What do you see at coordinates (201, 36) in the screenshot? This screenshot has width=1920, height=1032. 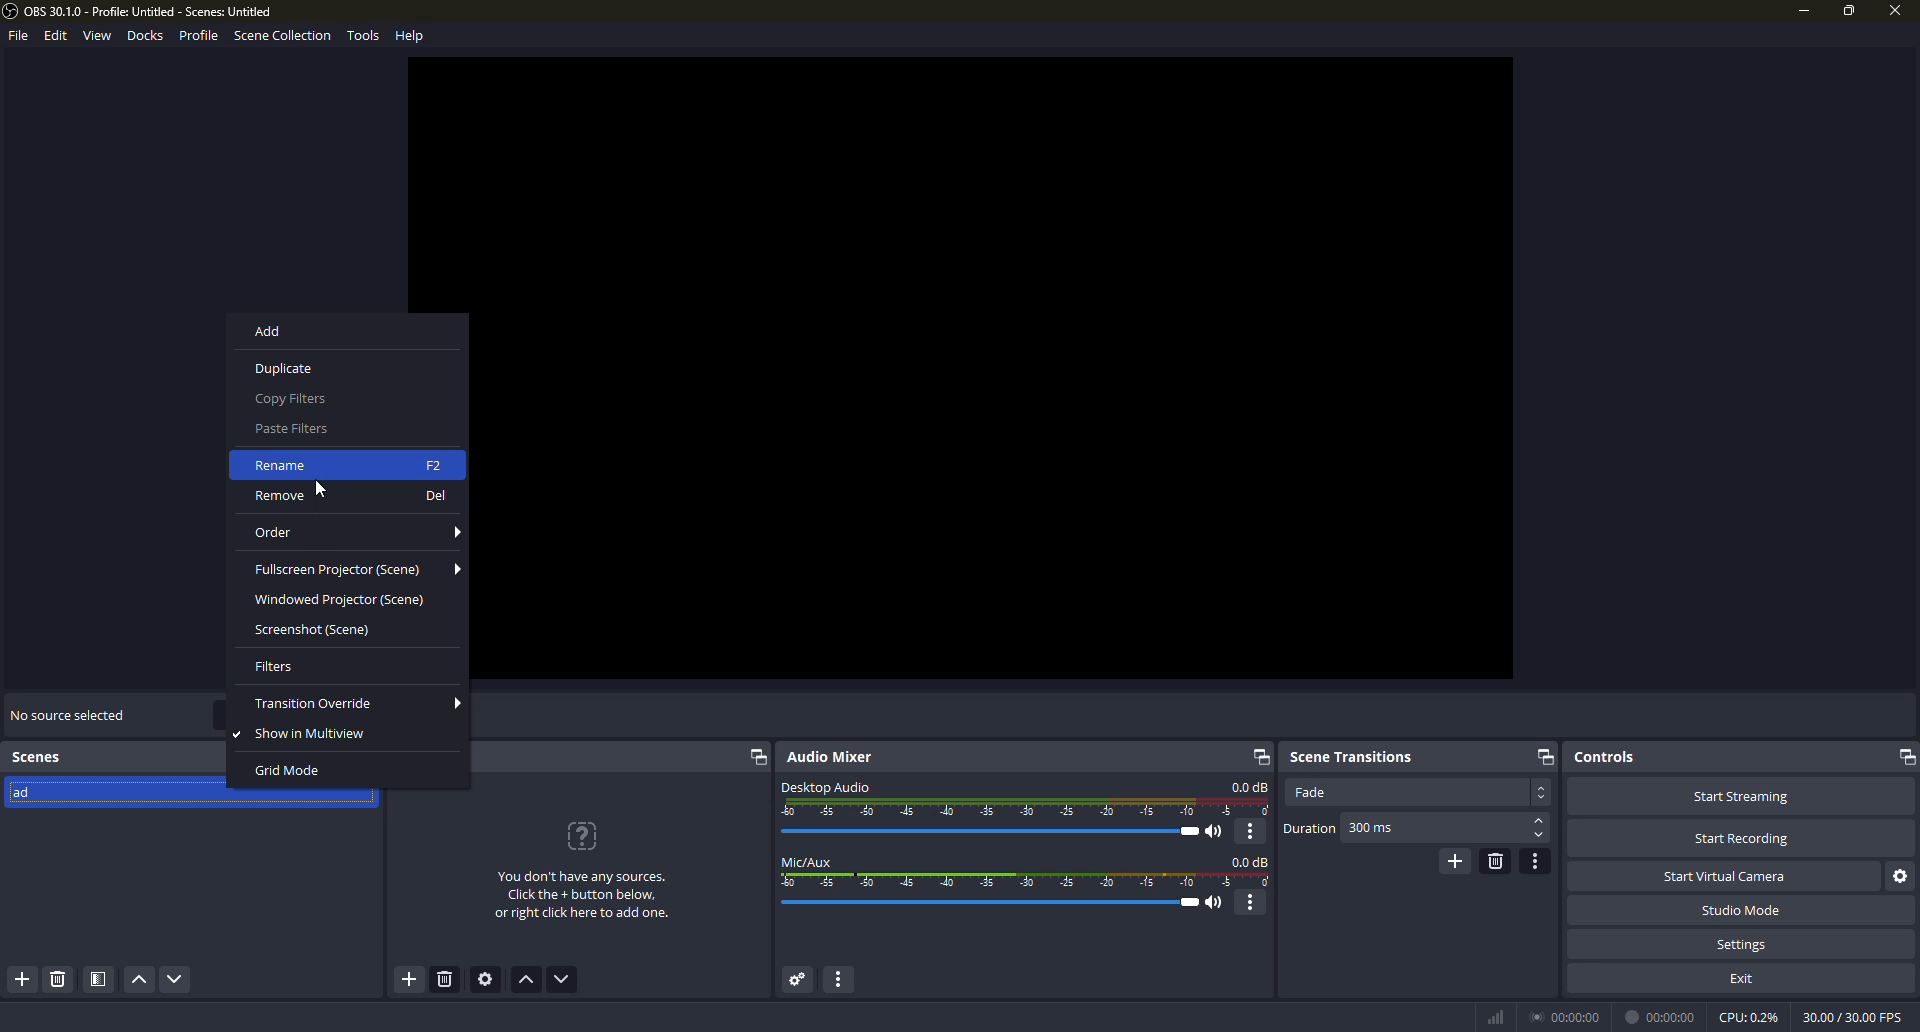 I see `profile` at bounding box center [201, 36].